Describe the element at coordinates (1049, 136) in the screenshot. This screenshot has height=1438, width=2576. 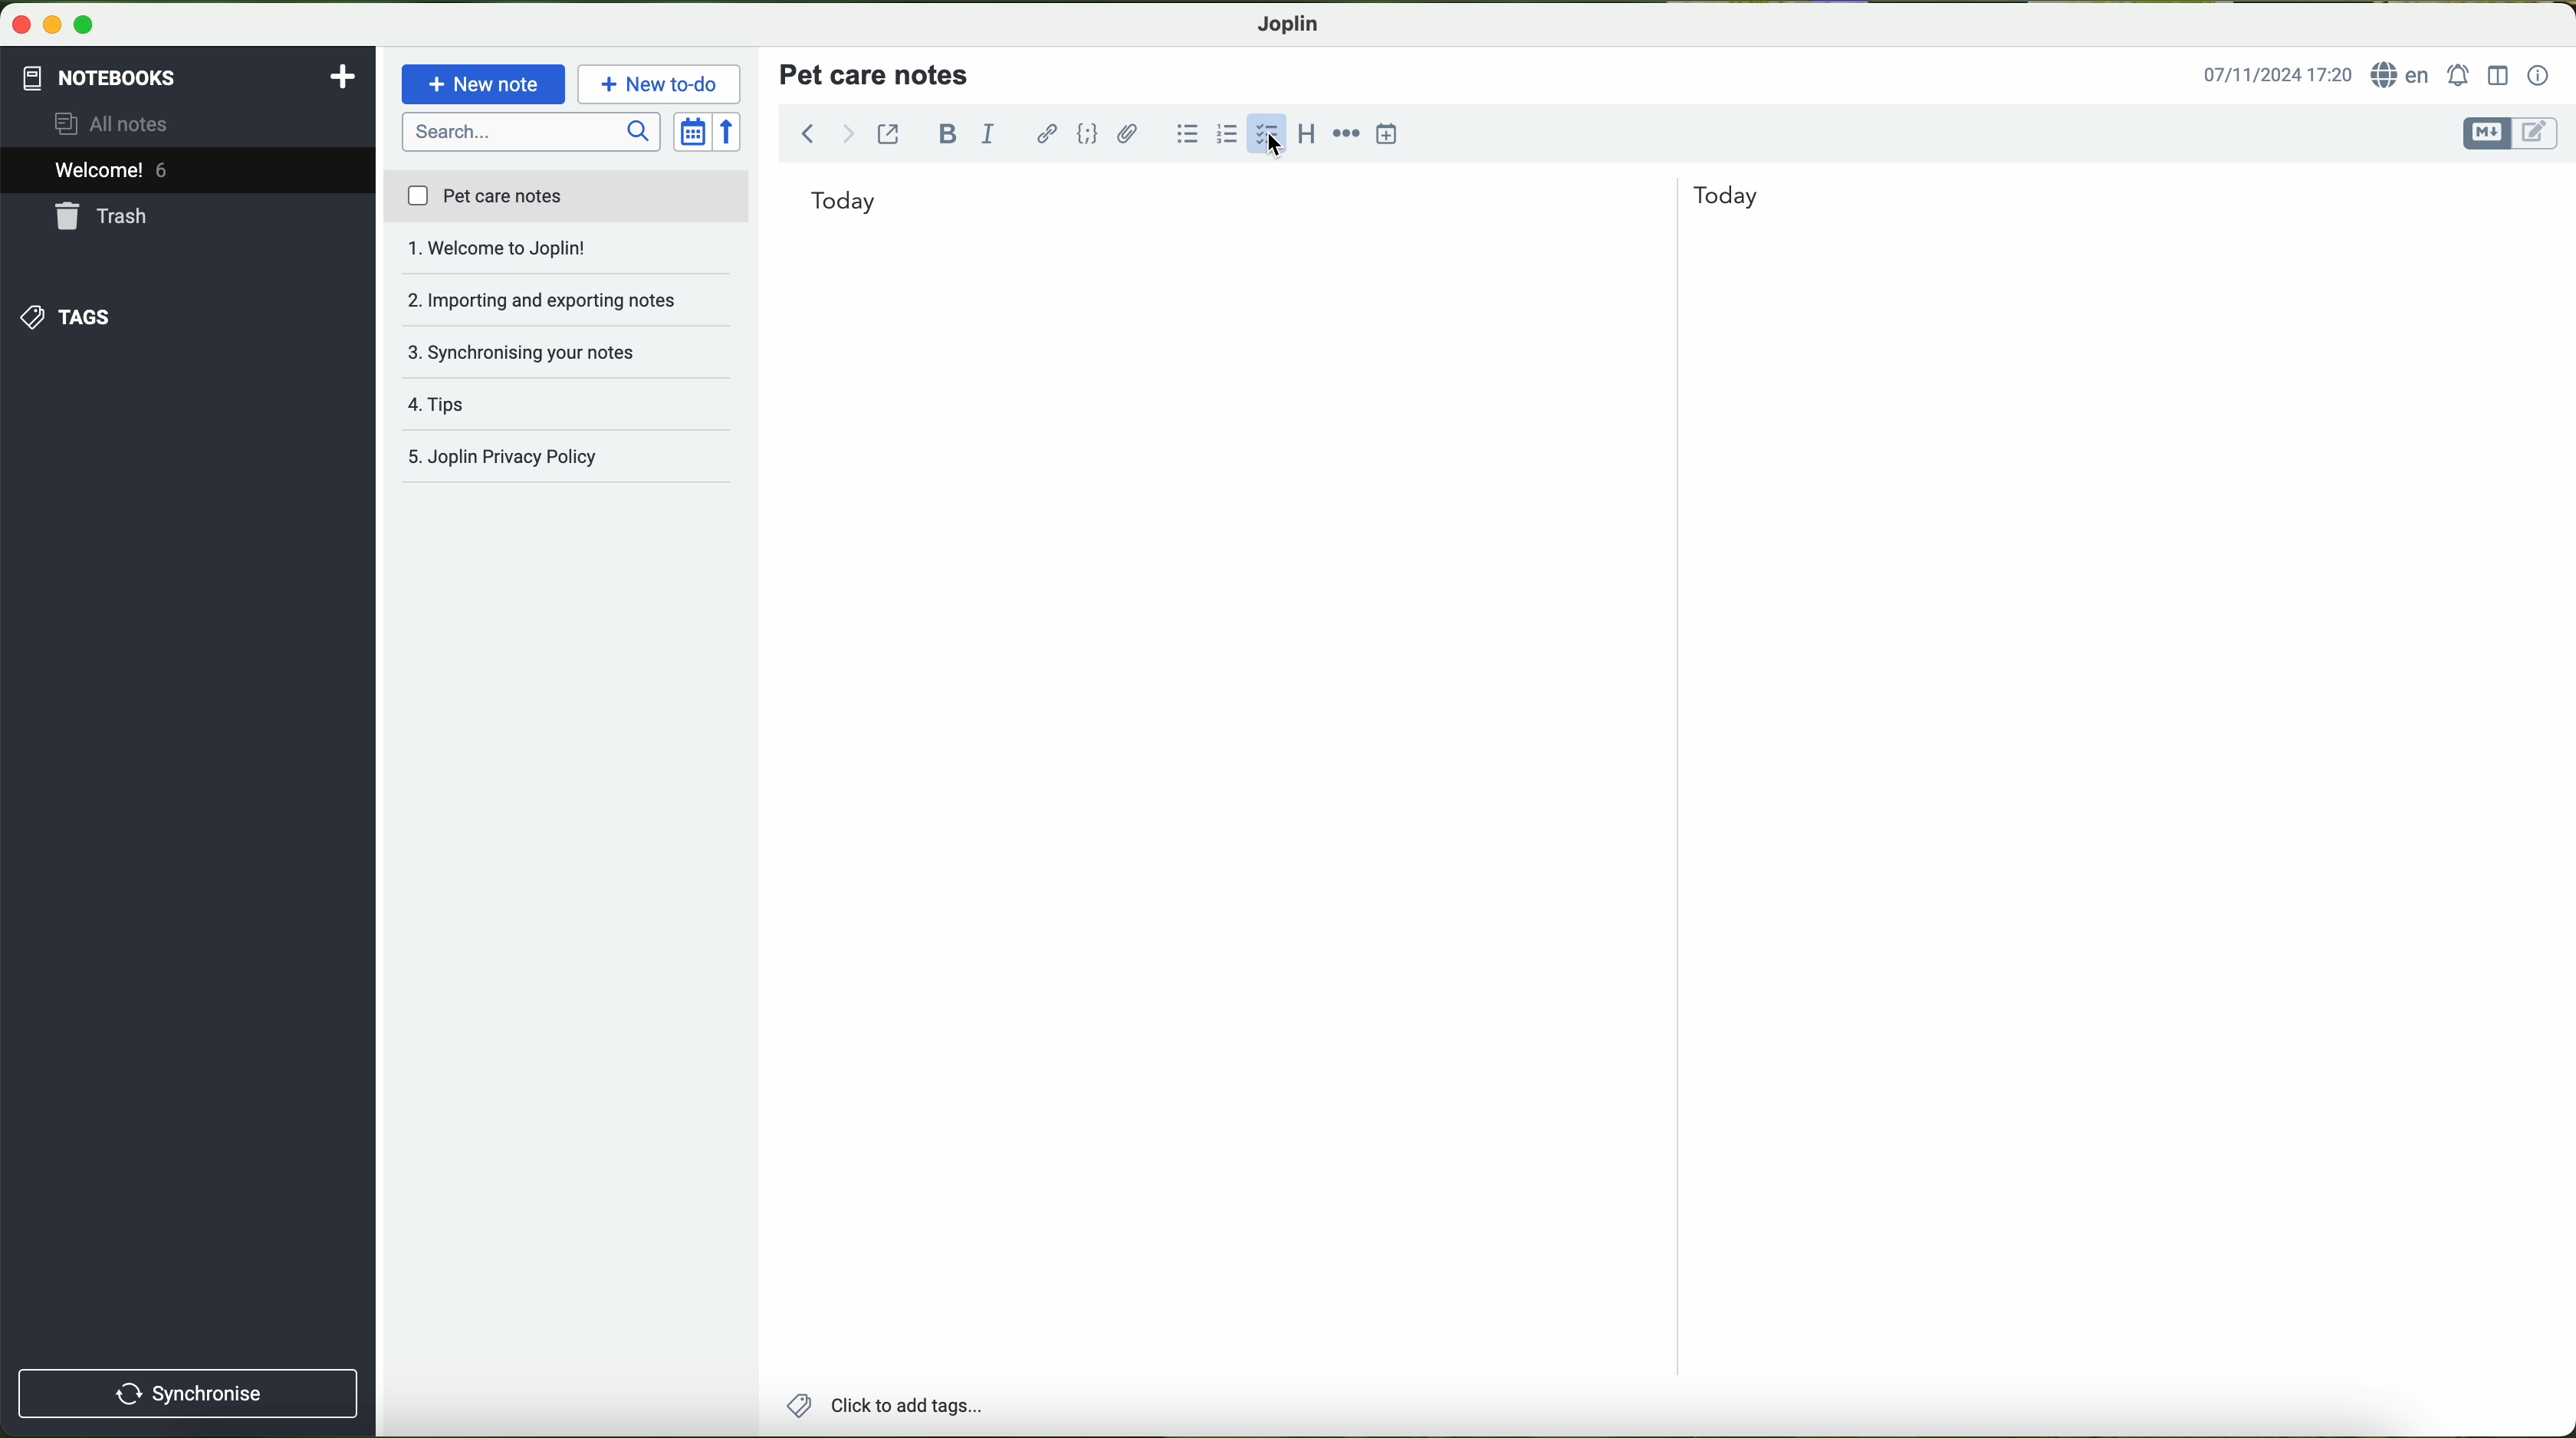
I see `hyperlink` at that location.